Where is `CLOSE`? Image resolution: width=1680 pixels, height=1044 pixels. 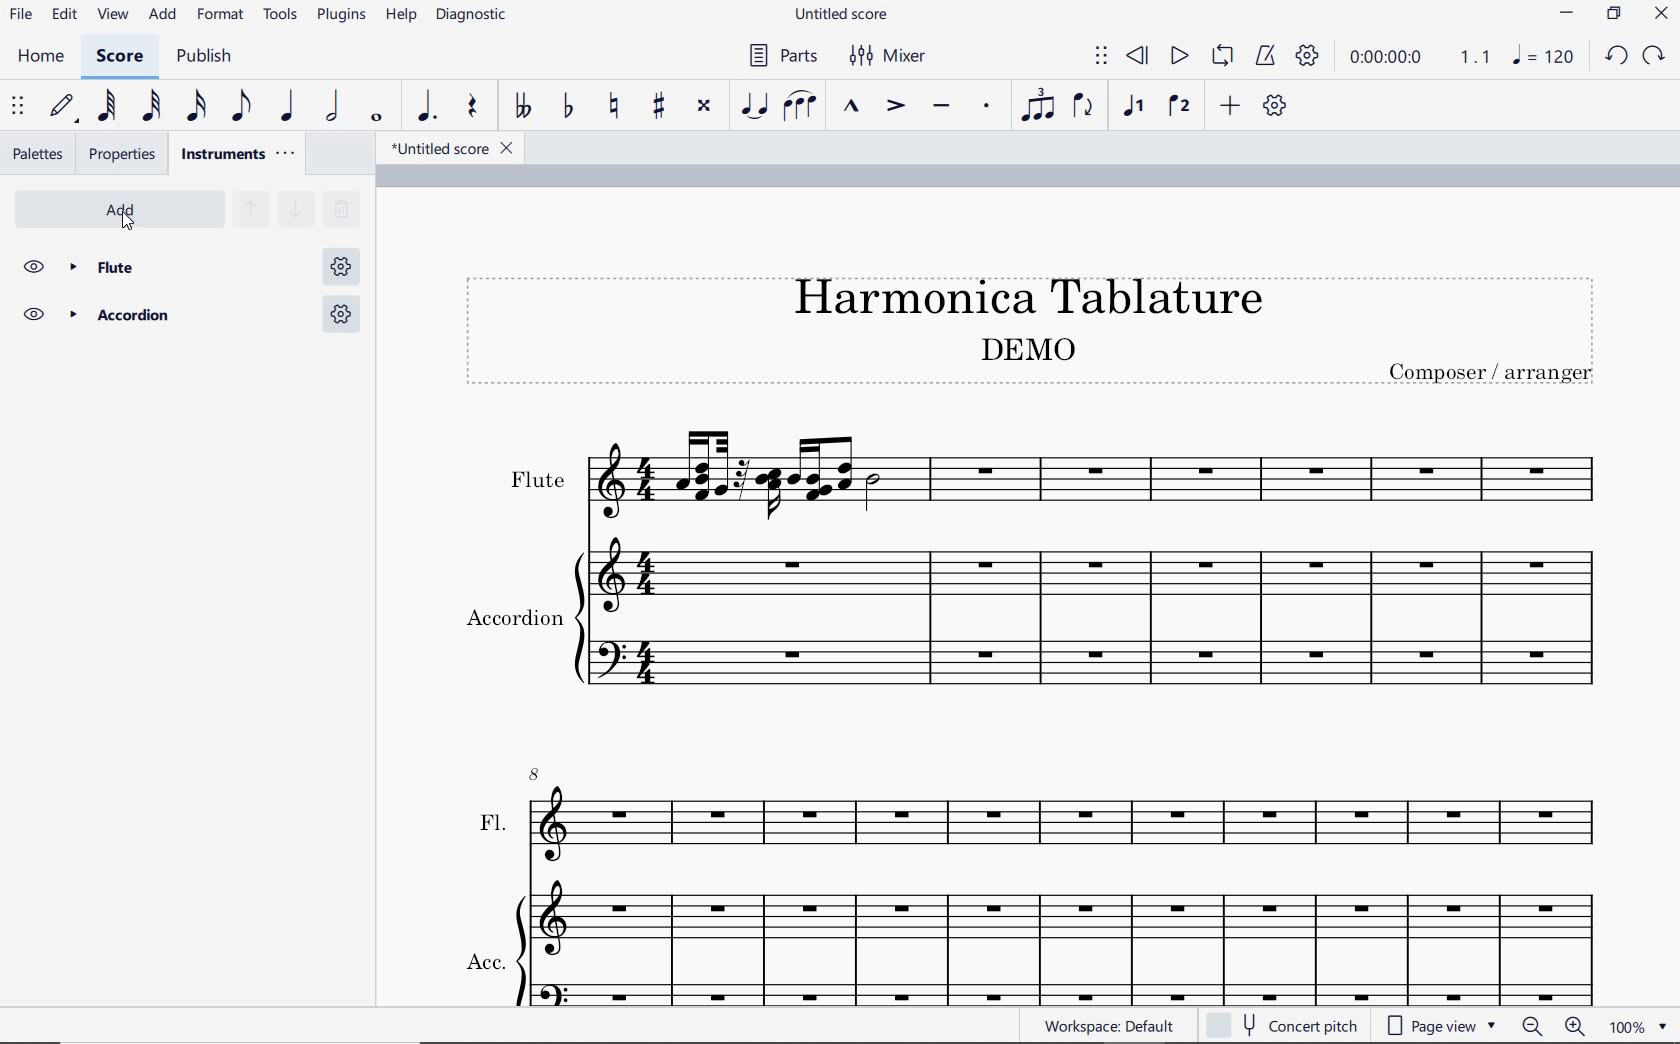 CLOSE is located at coordinates (1660, 13).